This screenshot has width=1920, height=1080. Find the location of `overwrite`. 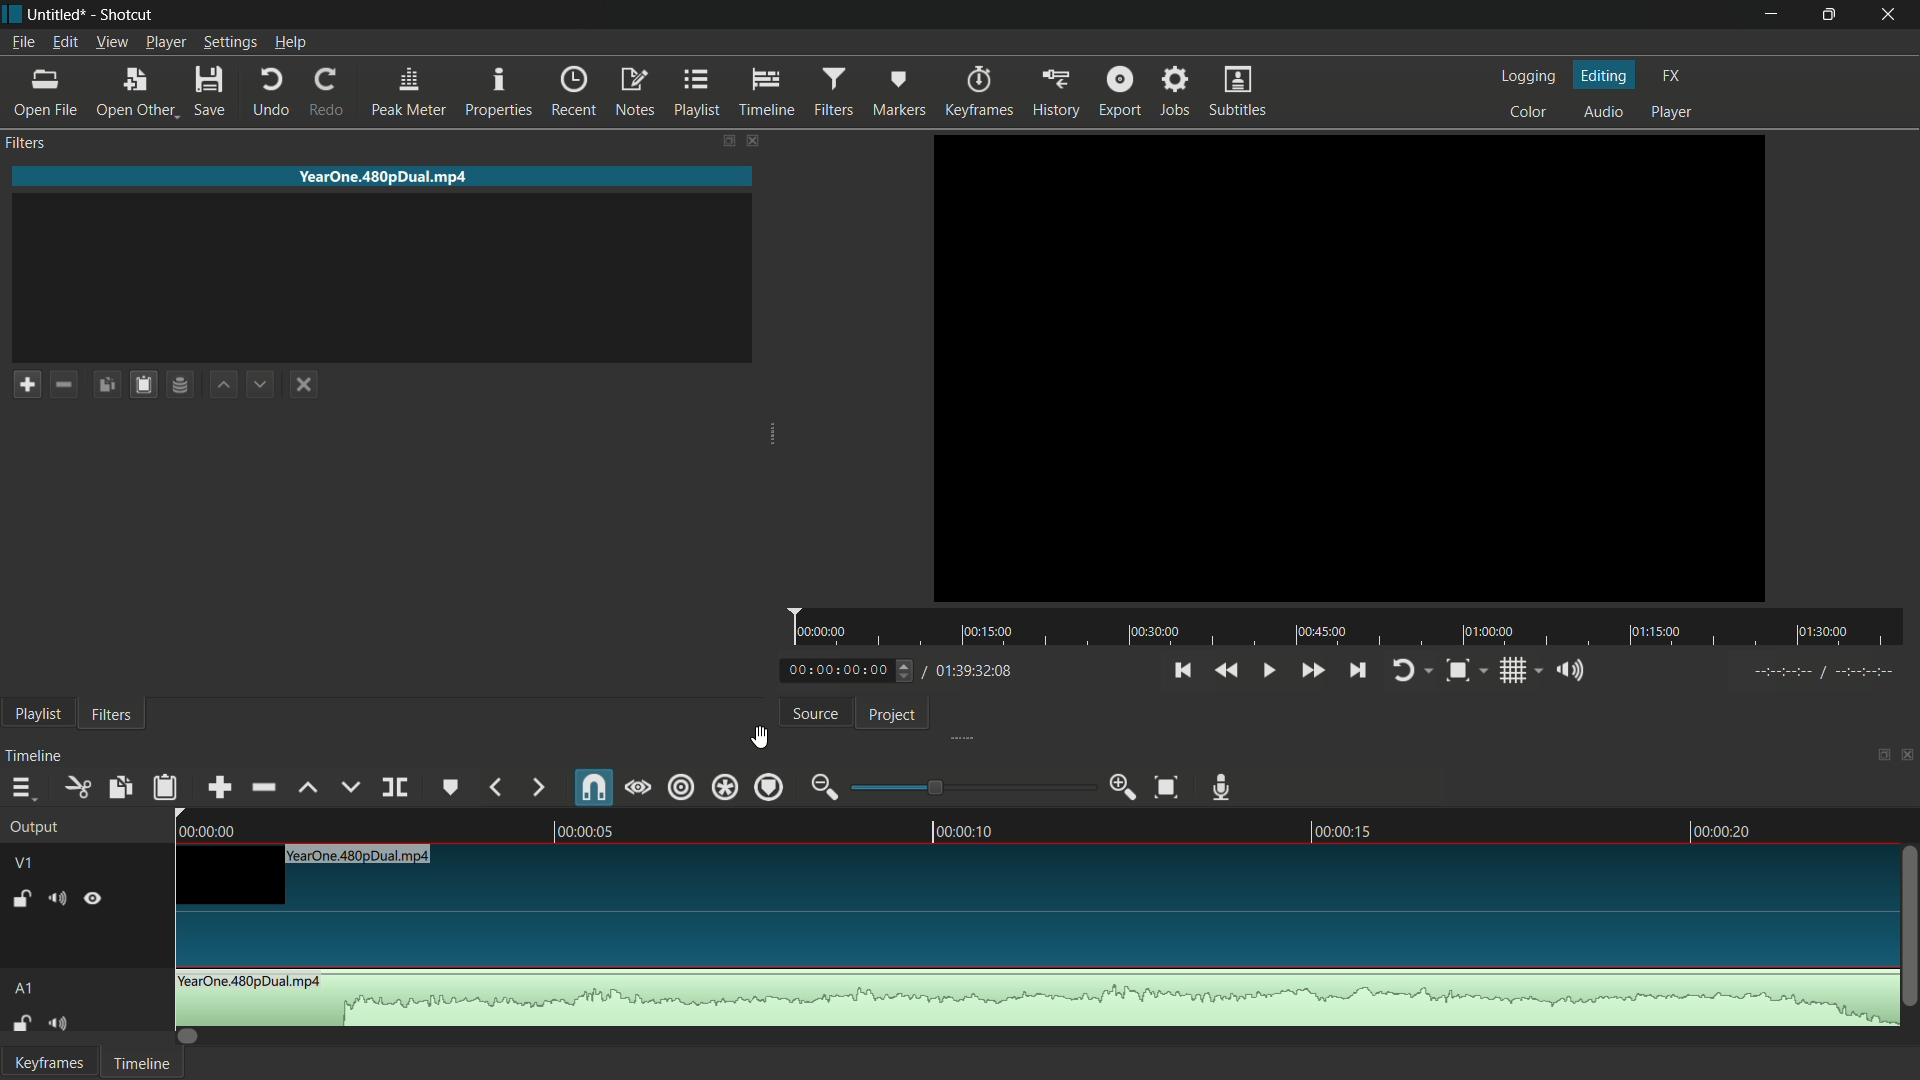

overwrite is located at coordinates (351, 788).